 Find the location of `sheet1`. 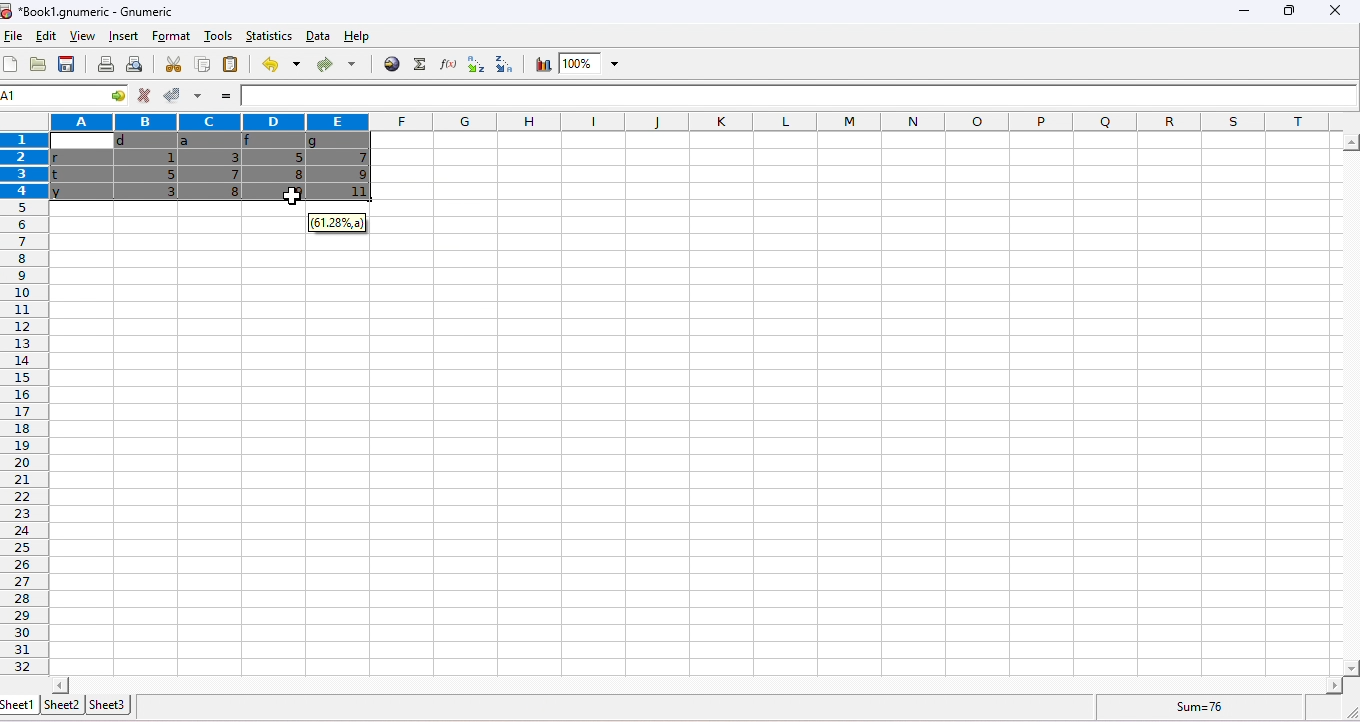

sheet1 is located at coordinates (19, 705).